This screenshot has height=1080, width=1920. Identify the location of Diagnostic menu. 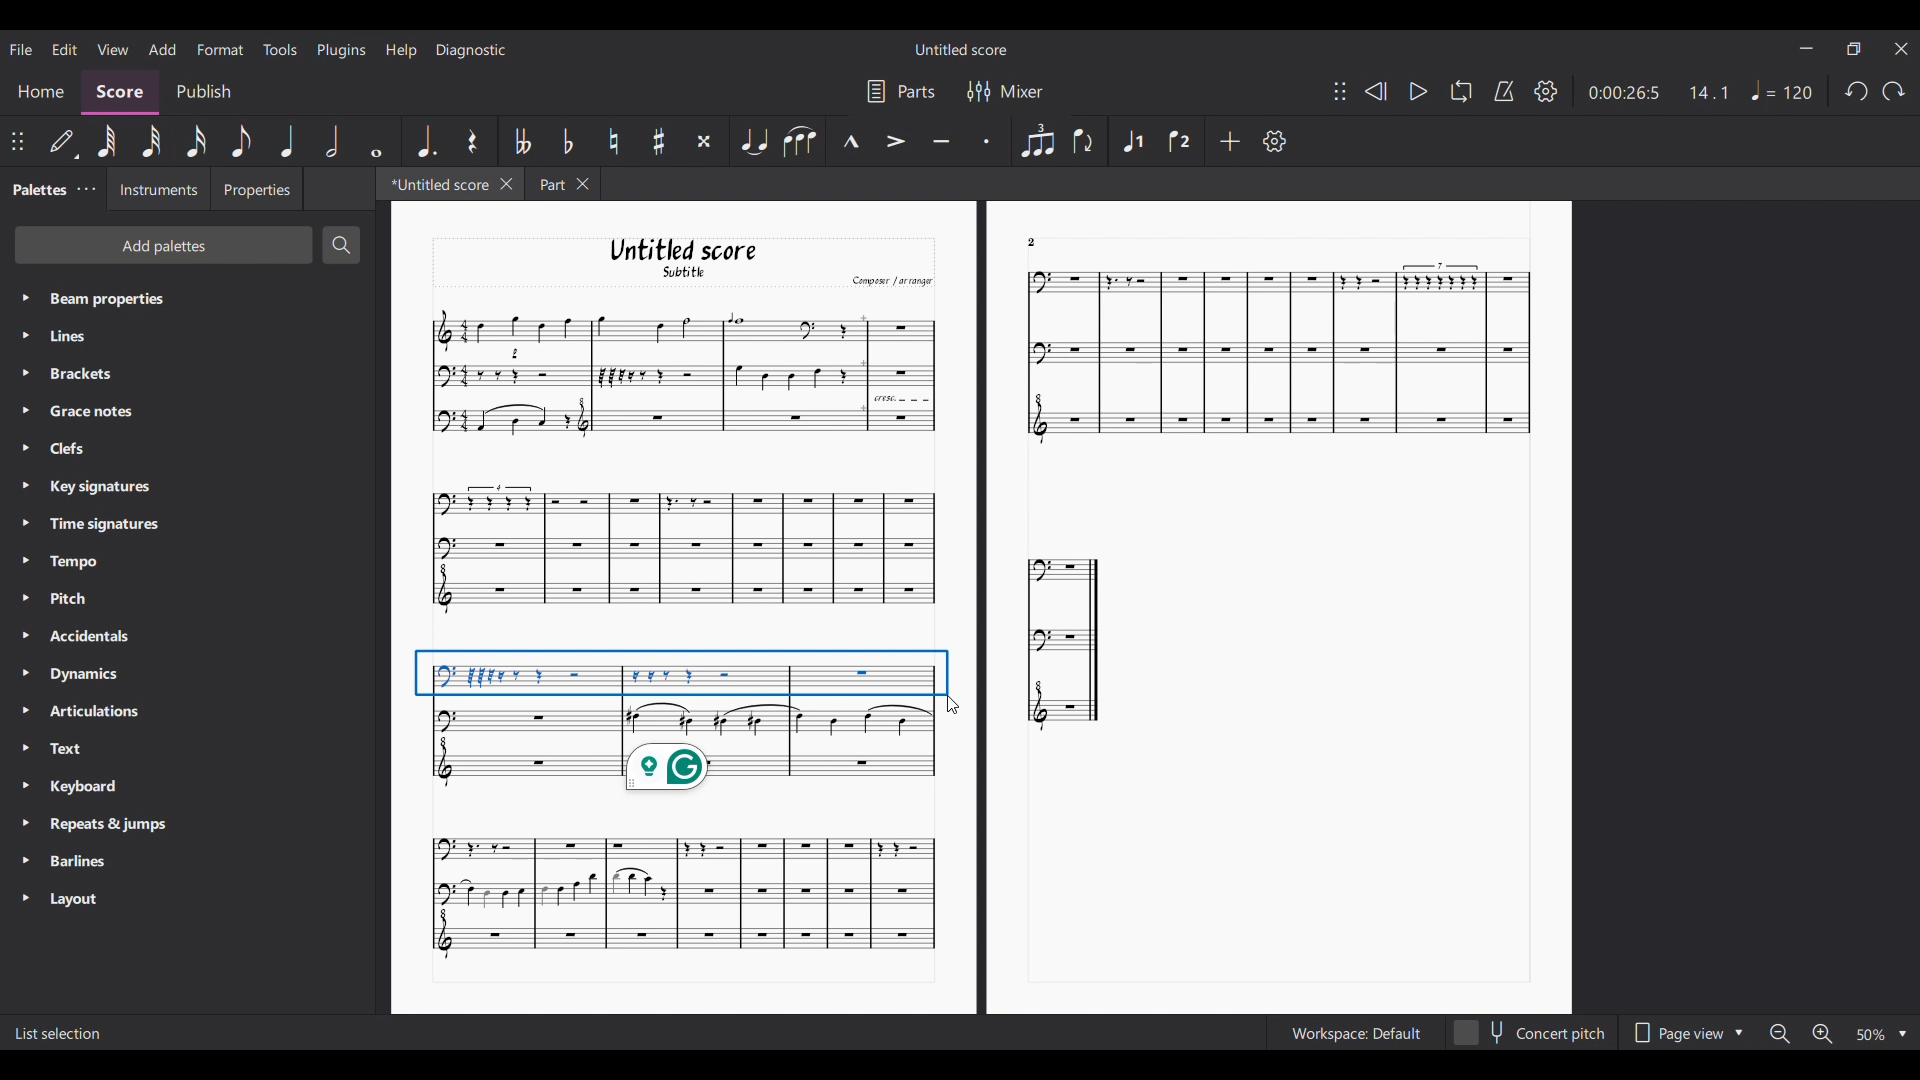
(472, 50).